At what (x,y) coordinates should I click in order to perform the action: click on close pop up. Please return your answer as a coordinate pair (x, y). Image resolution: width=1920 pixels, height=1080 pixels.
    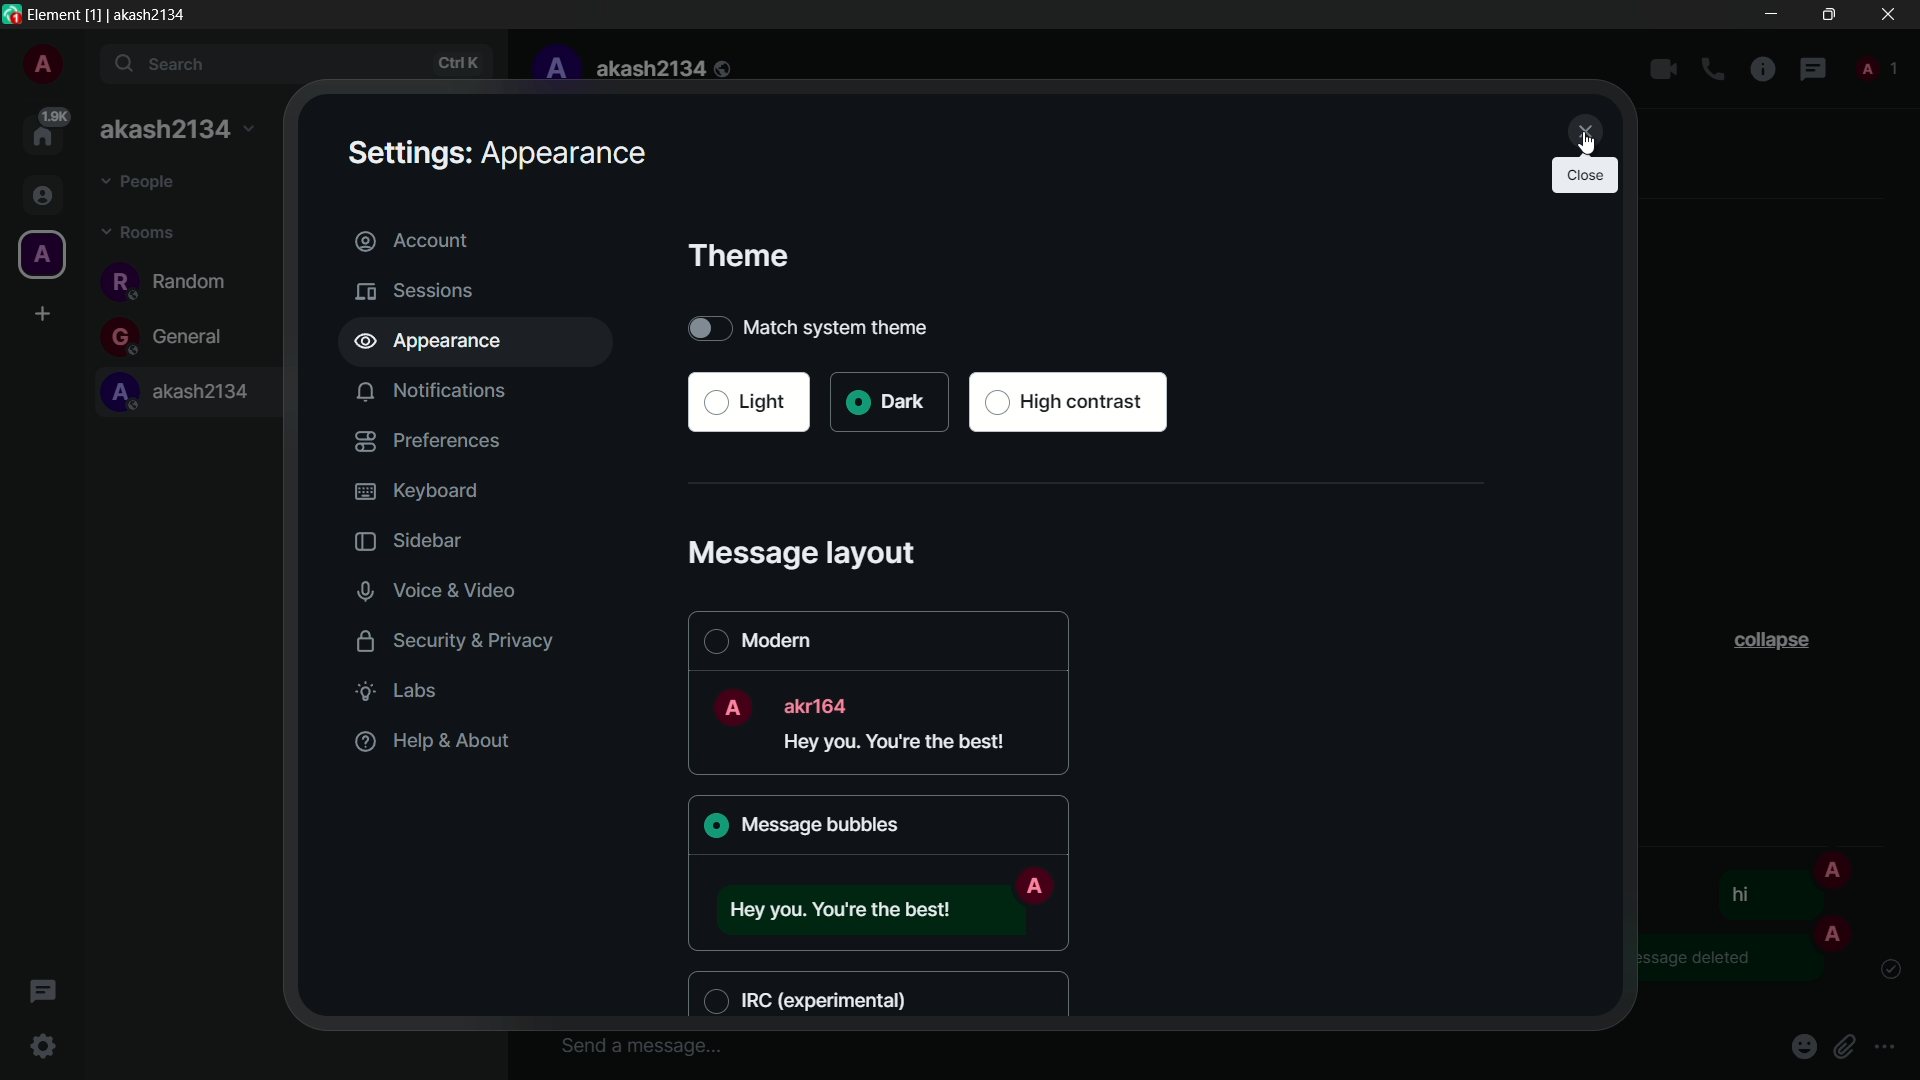
    Looking at the image, I should click on (1585, 177).